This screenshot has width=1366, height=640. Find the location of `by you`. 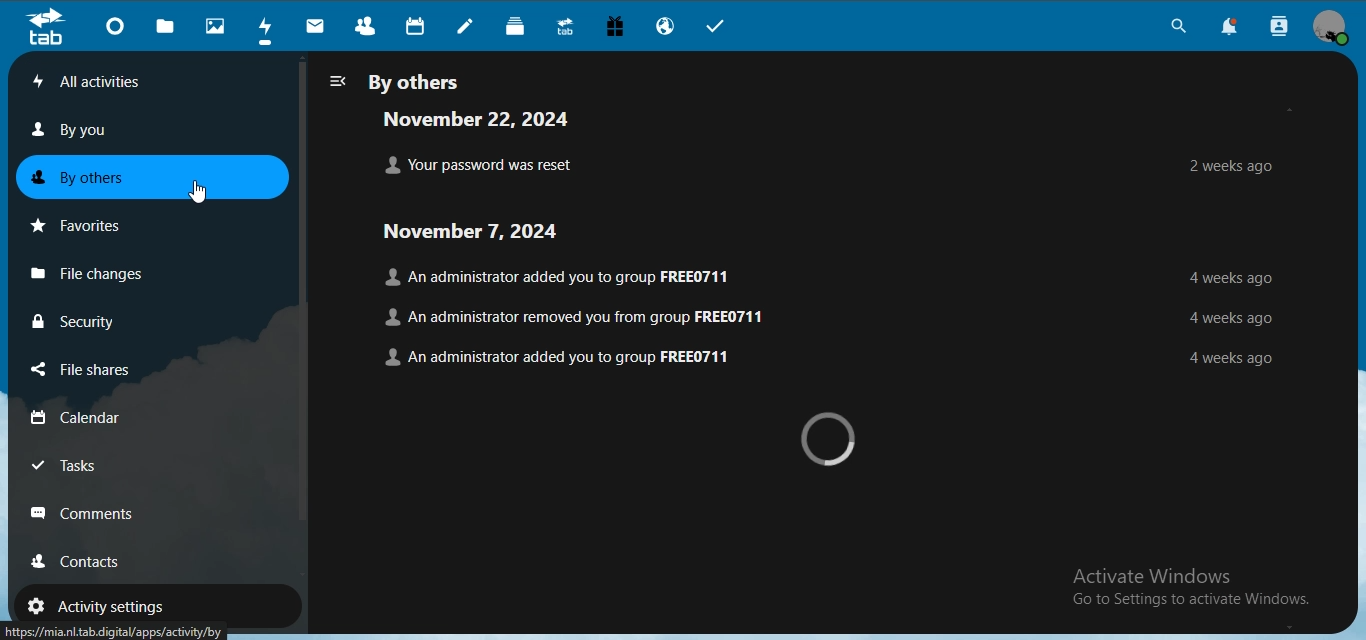

by you is located at coordinates (82, 130).